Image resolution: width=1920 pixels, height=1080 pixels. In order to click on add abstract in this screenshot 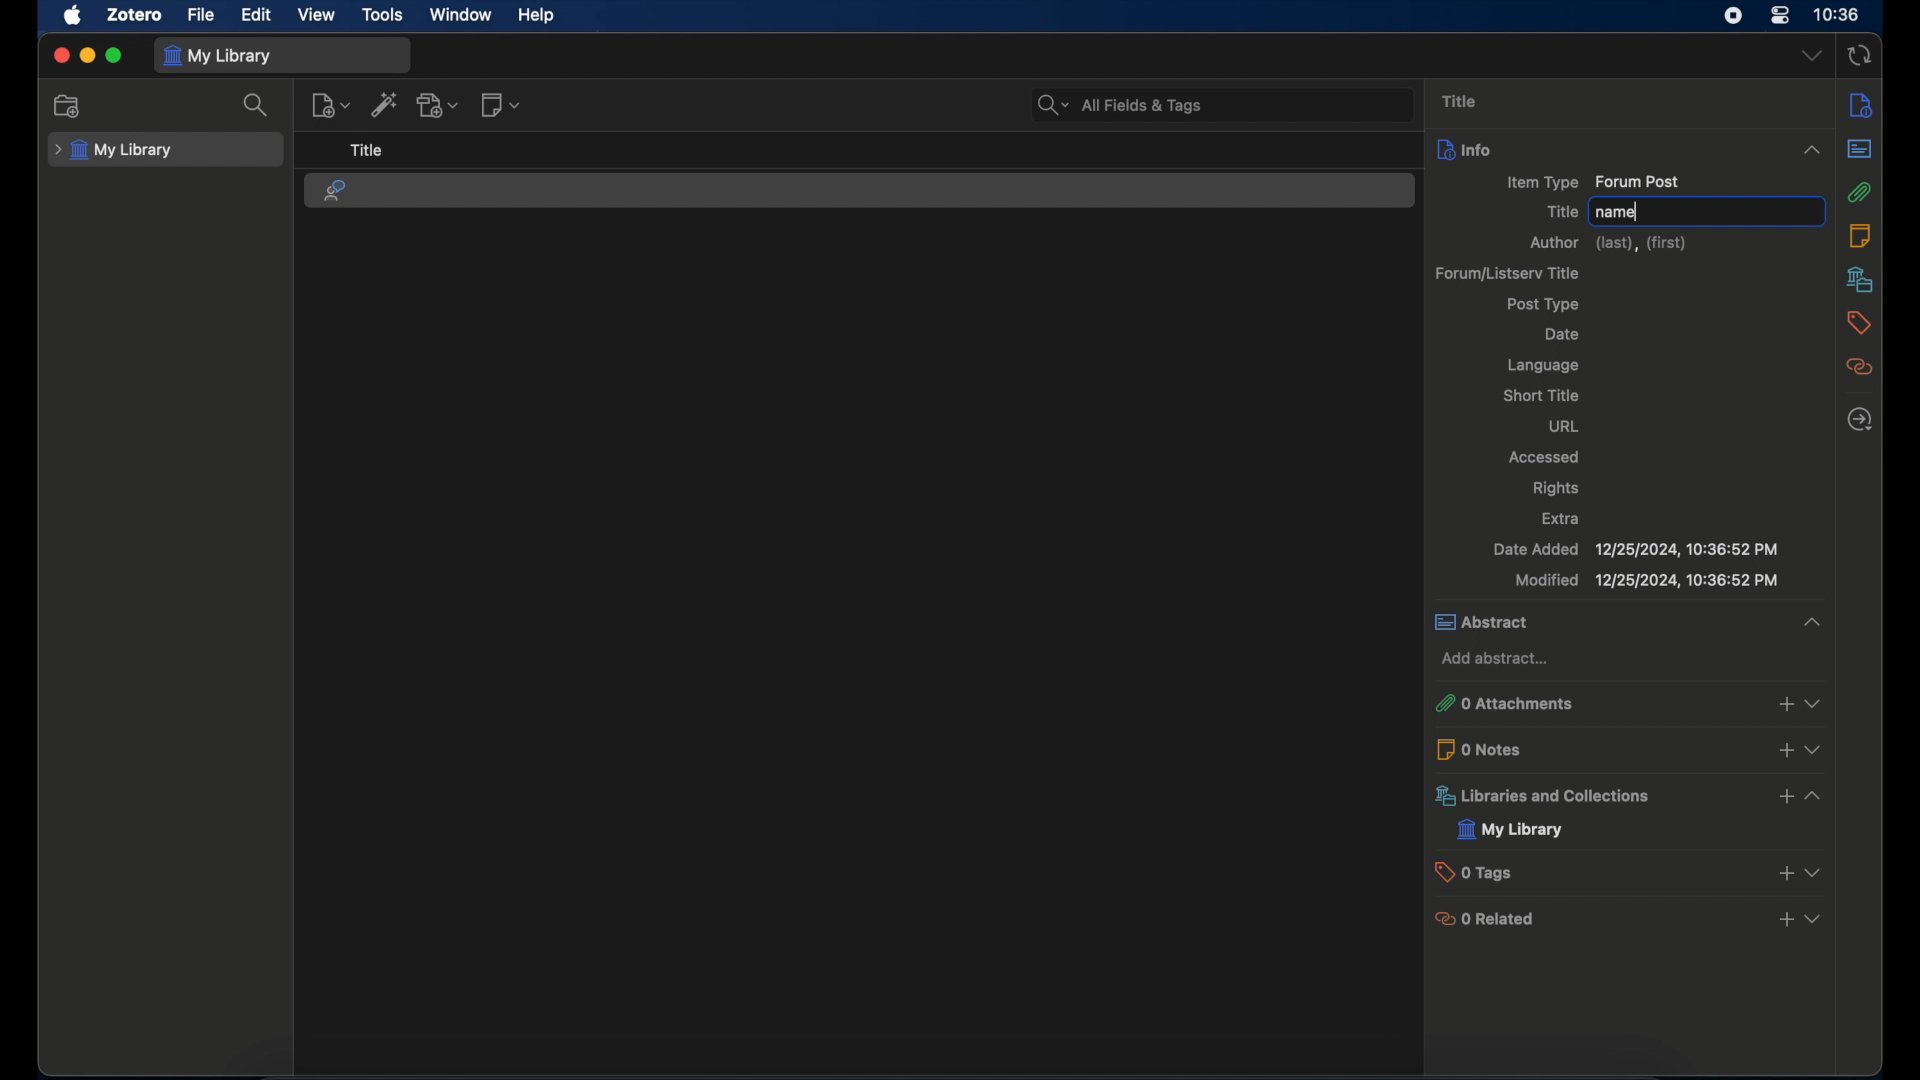, I will do `click(1495, 658)`.